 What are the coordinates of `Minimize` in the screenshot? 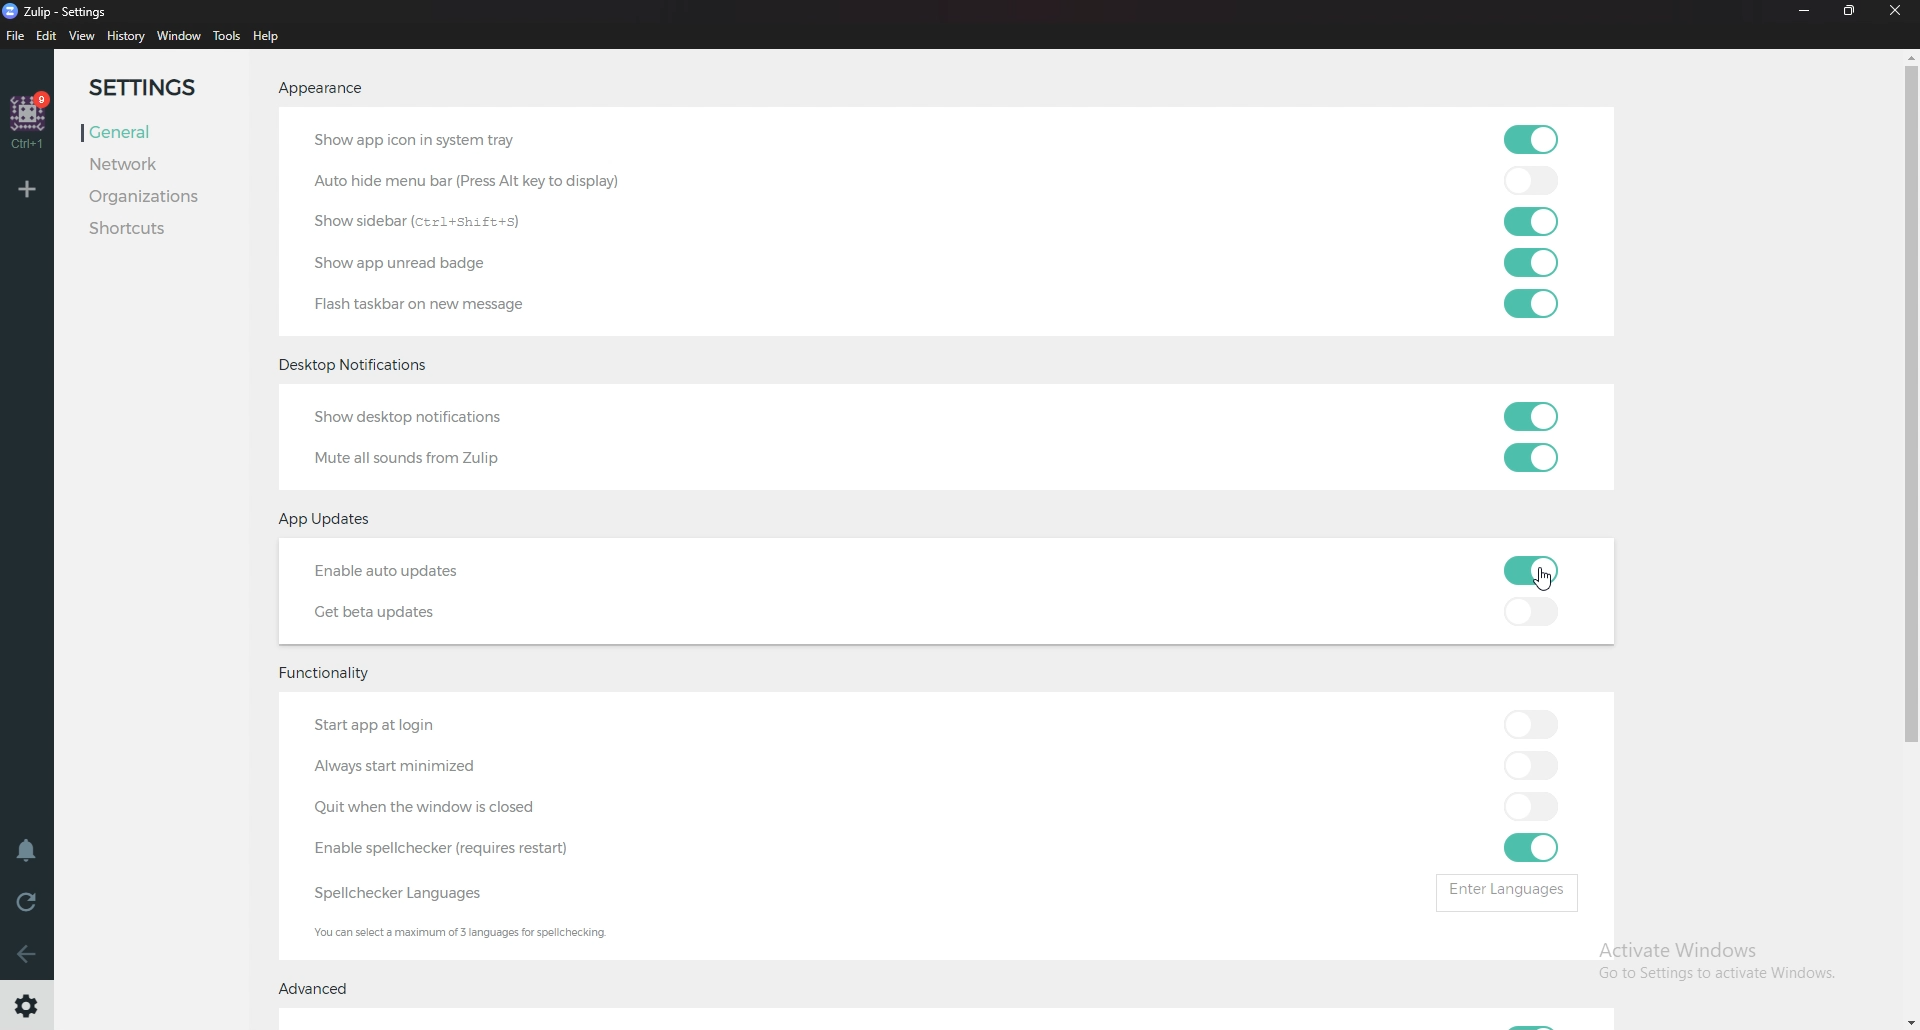 It's located at (1807, 12).